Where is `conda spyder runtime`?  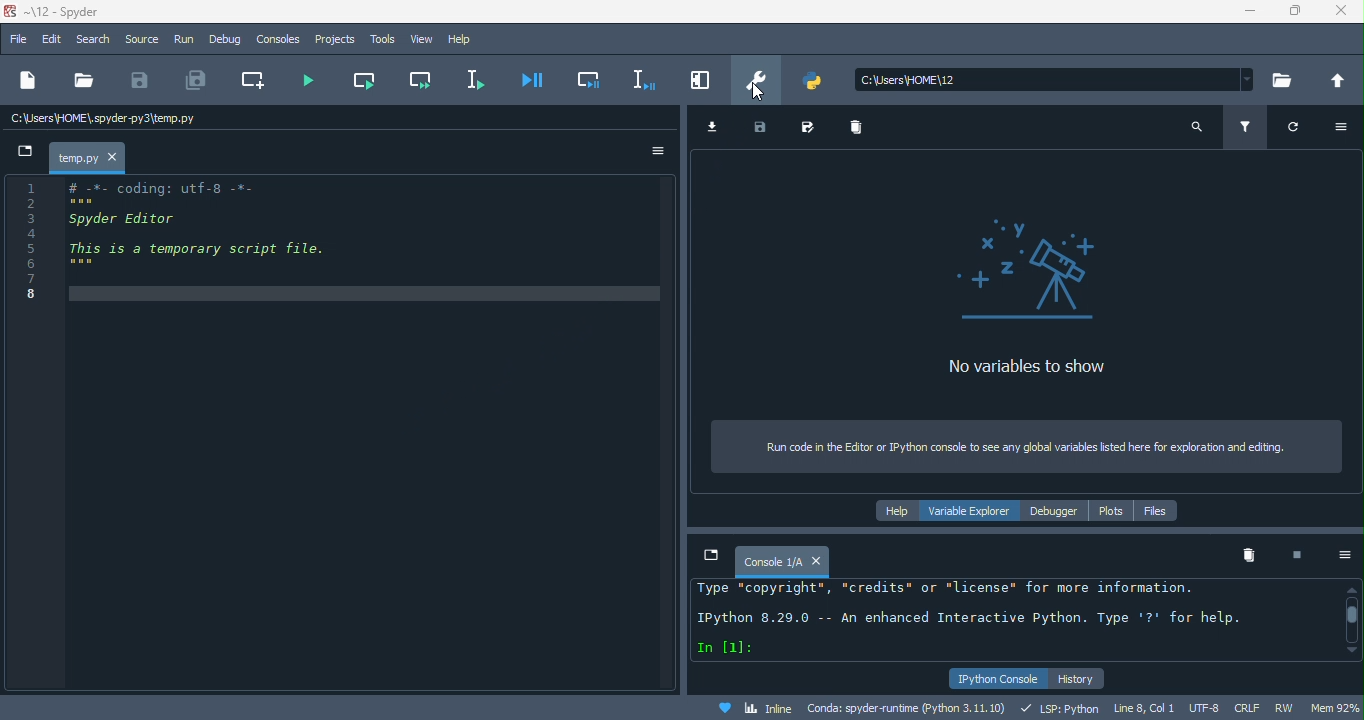 conda spyder runtime is located at coordinates (908, 707).